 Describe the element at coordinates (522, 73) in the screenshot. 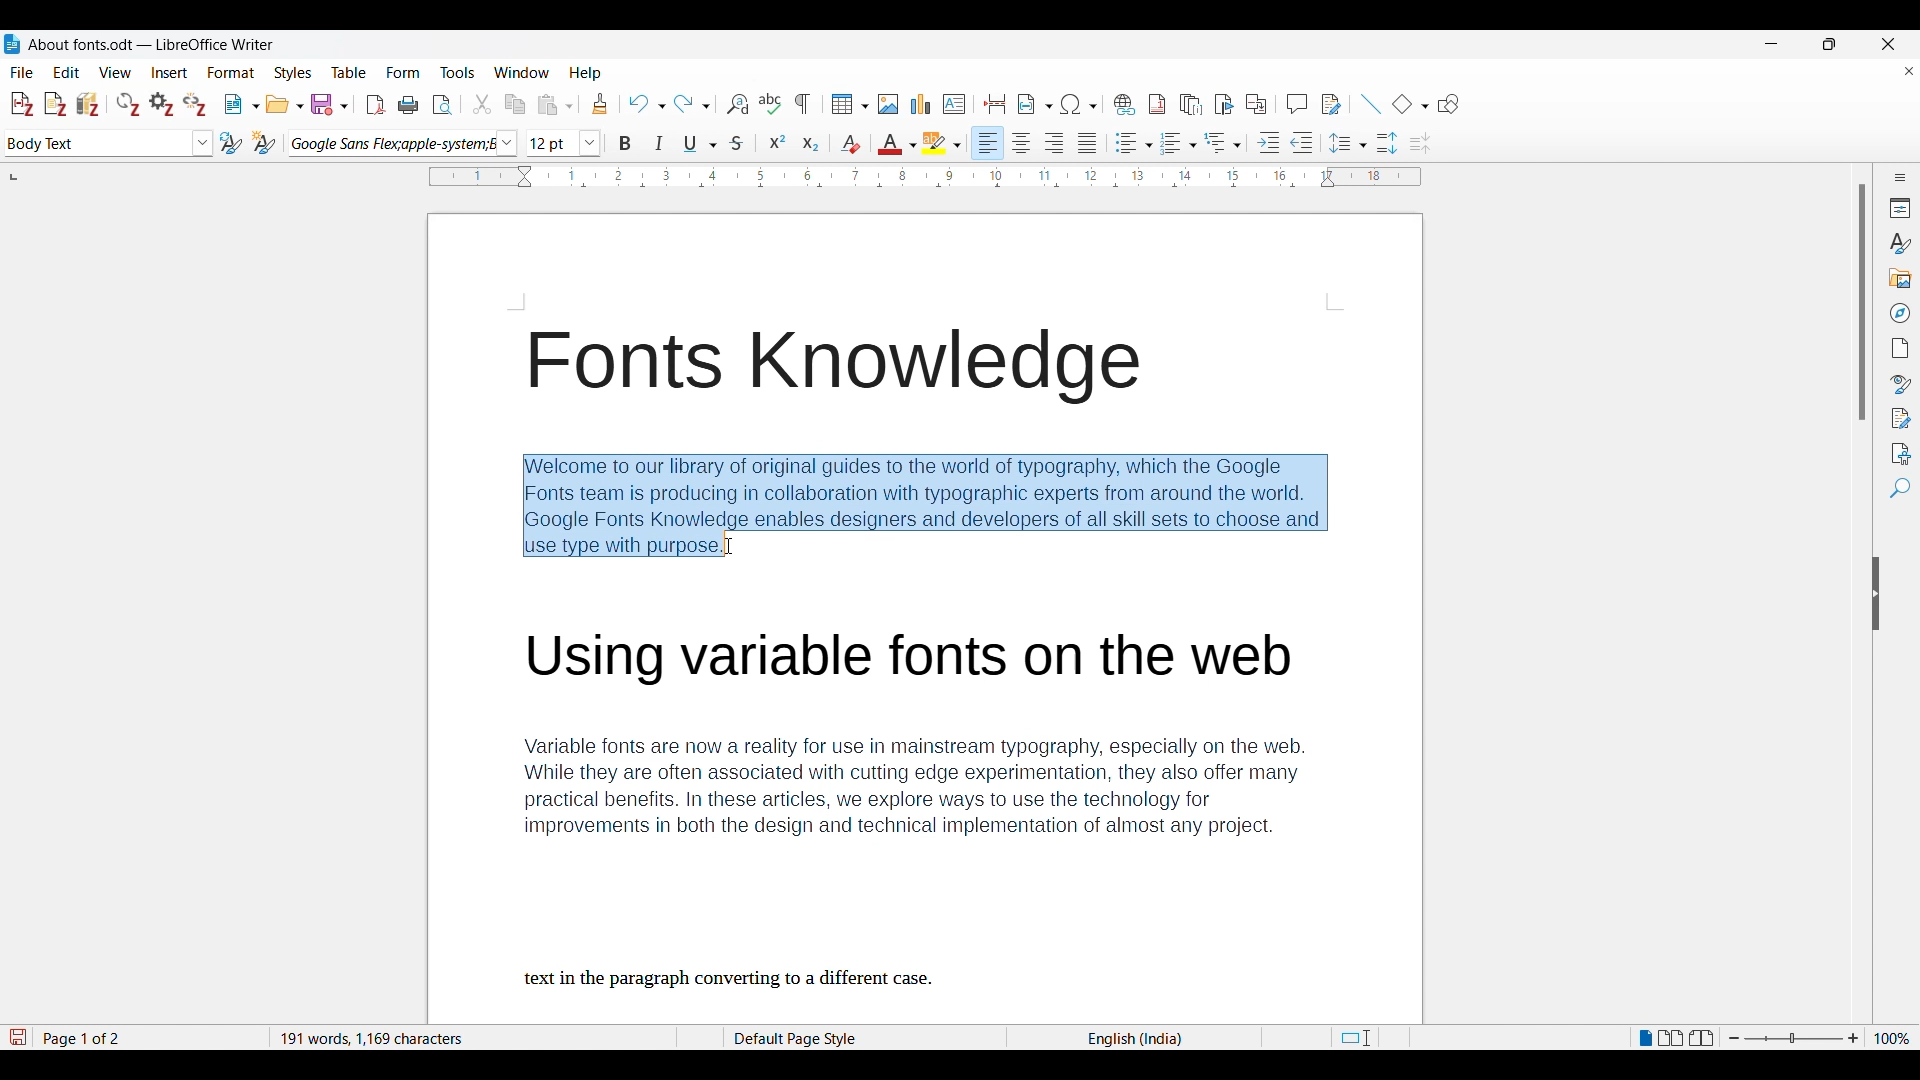

I see `Window menu` at that location.